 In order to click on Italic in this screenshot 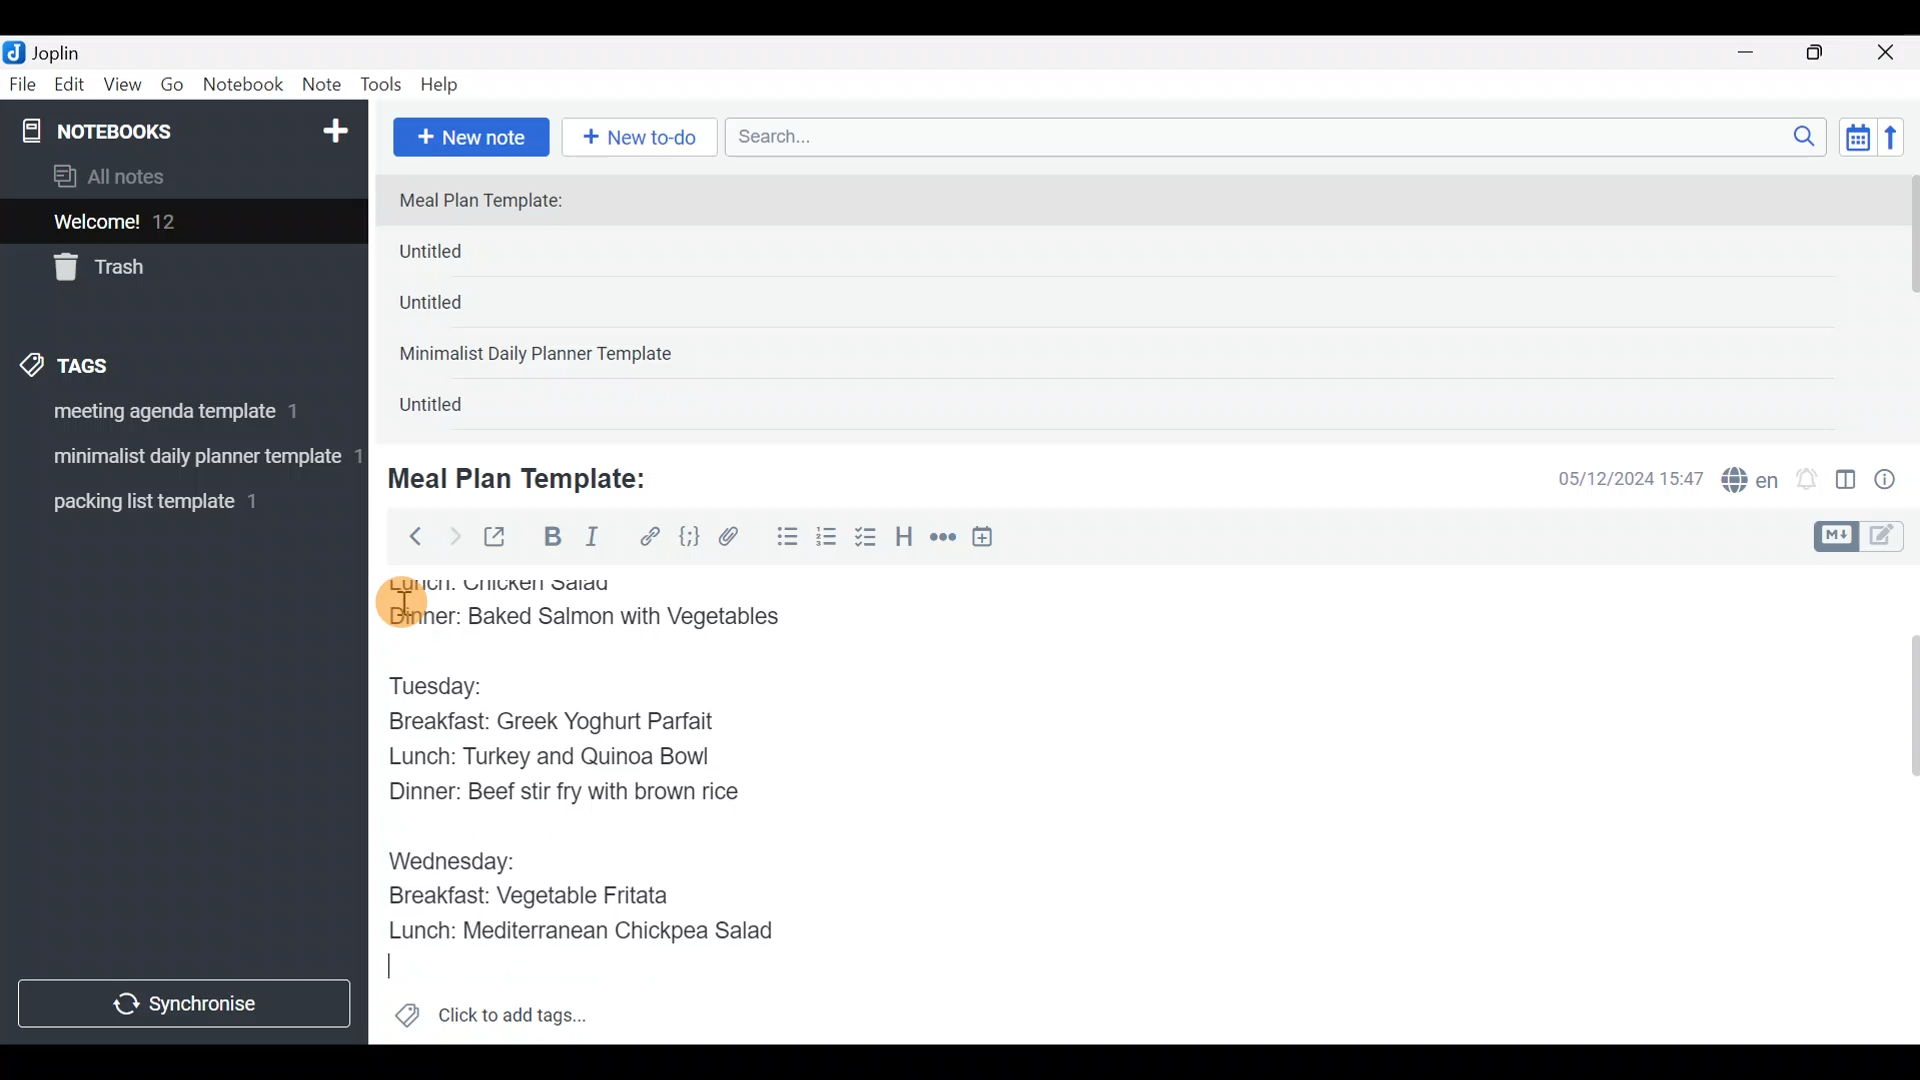, I will do `click(590, 541)`.